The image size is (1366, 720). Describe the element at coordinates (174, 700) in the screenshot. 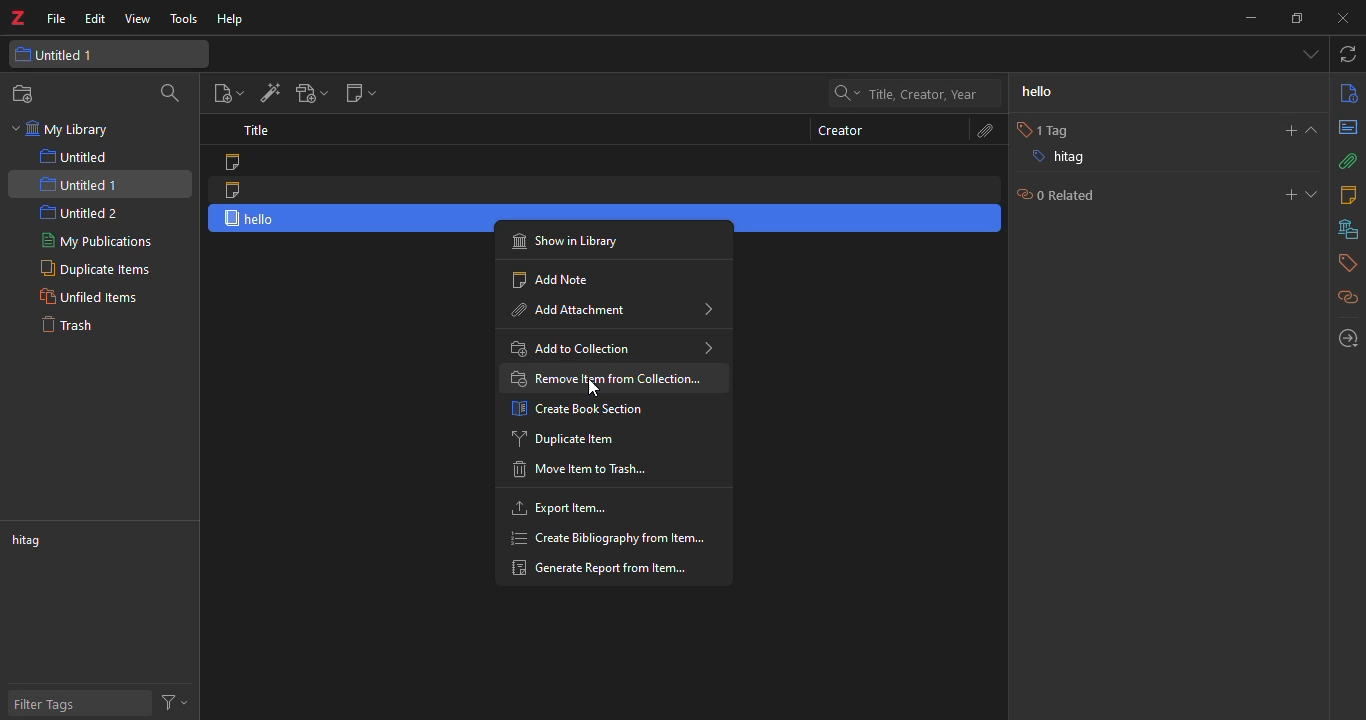

I see `actions` at that location.